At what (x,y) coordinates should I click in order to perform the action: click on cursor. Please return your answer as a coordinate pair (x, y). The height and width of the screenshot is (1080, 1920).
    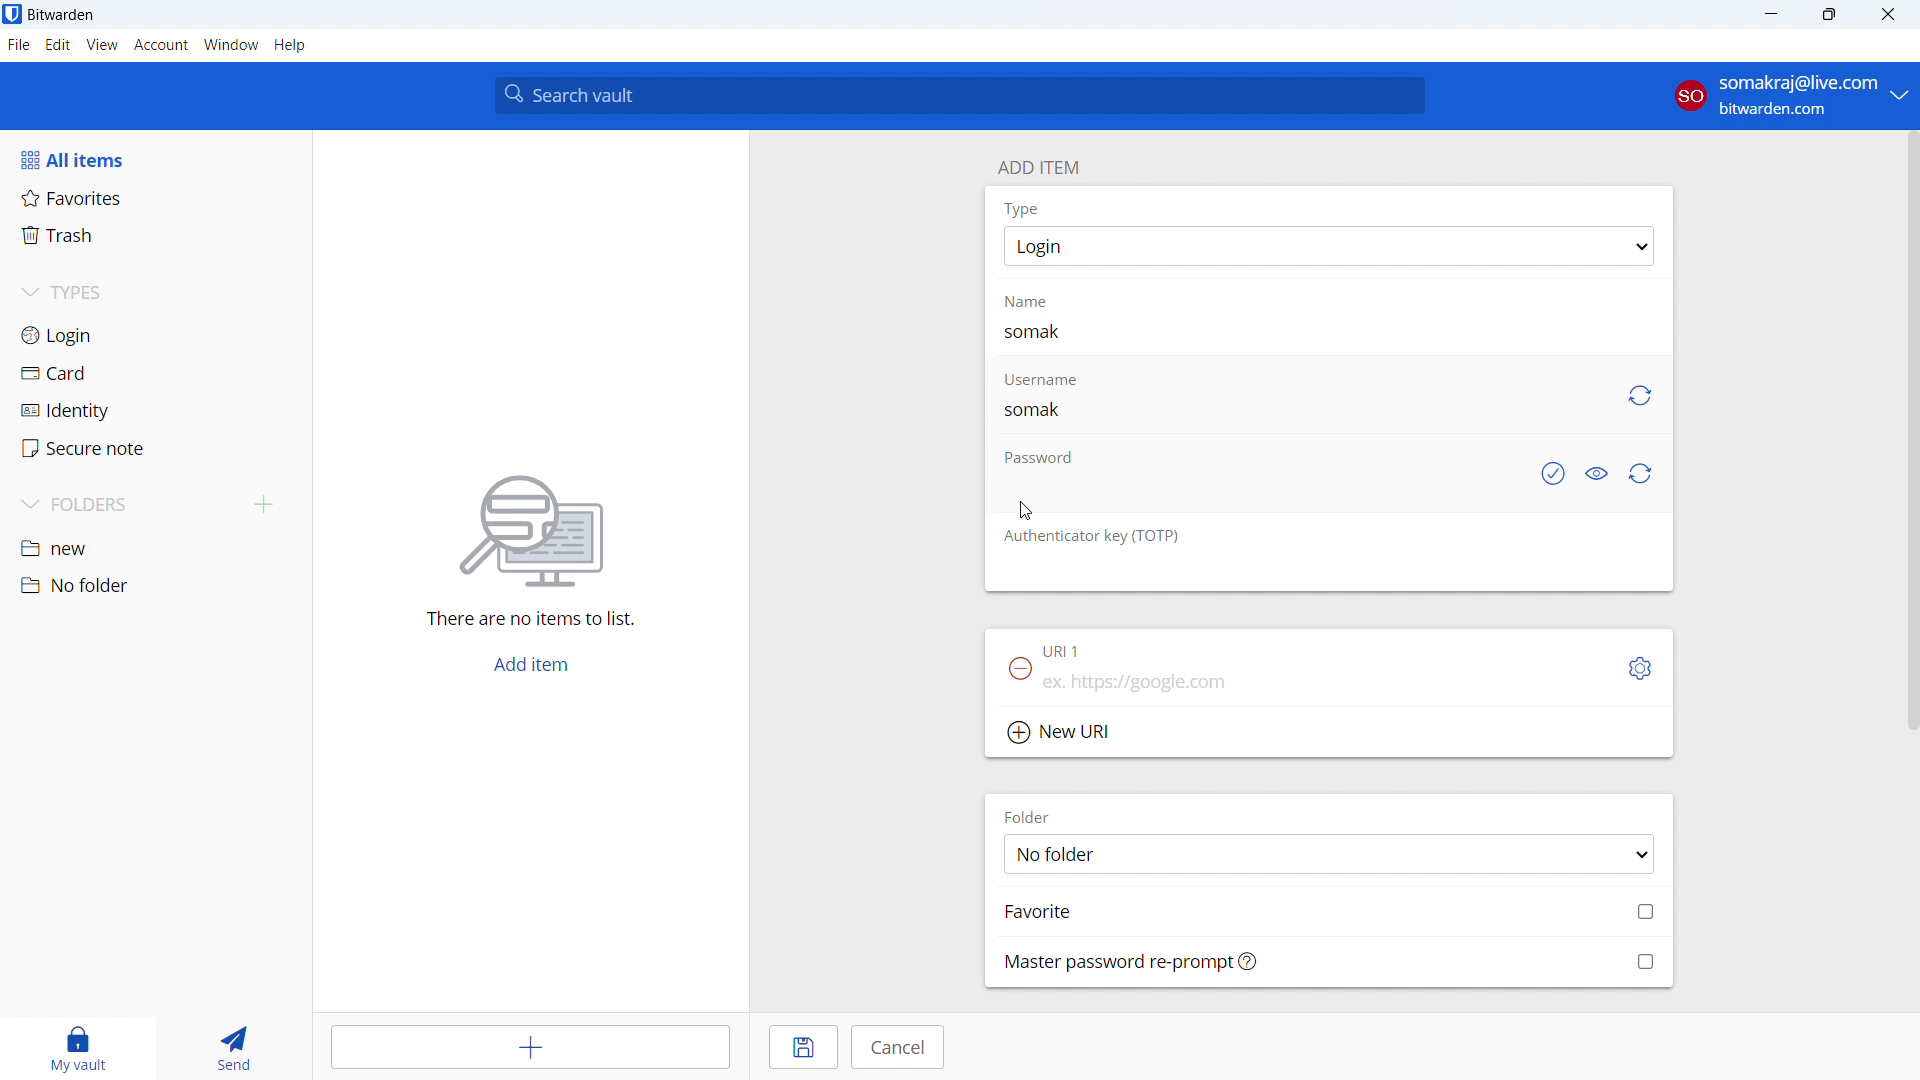
    Looking at the image, I should click on (1024, 508).